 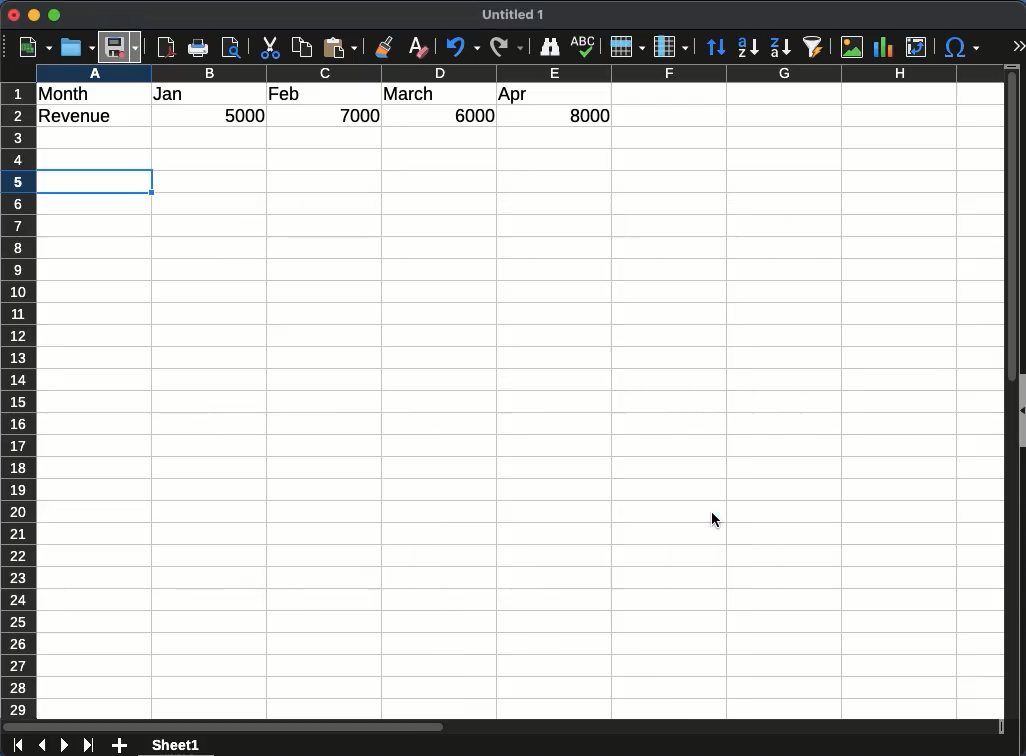 I want to click on collapse, so click(x=1020, y=408).